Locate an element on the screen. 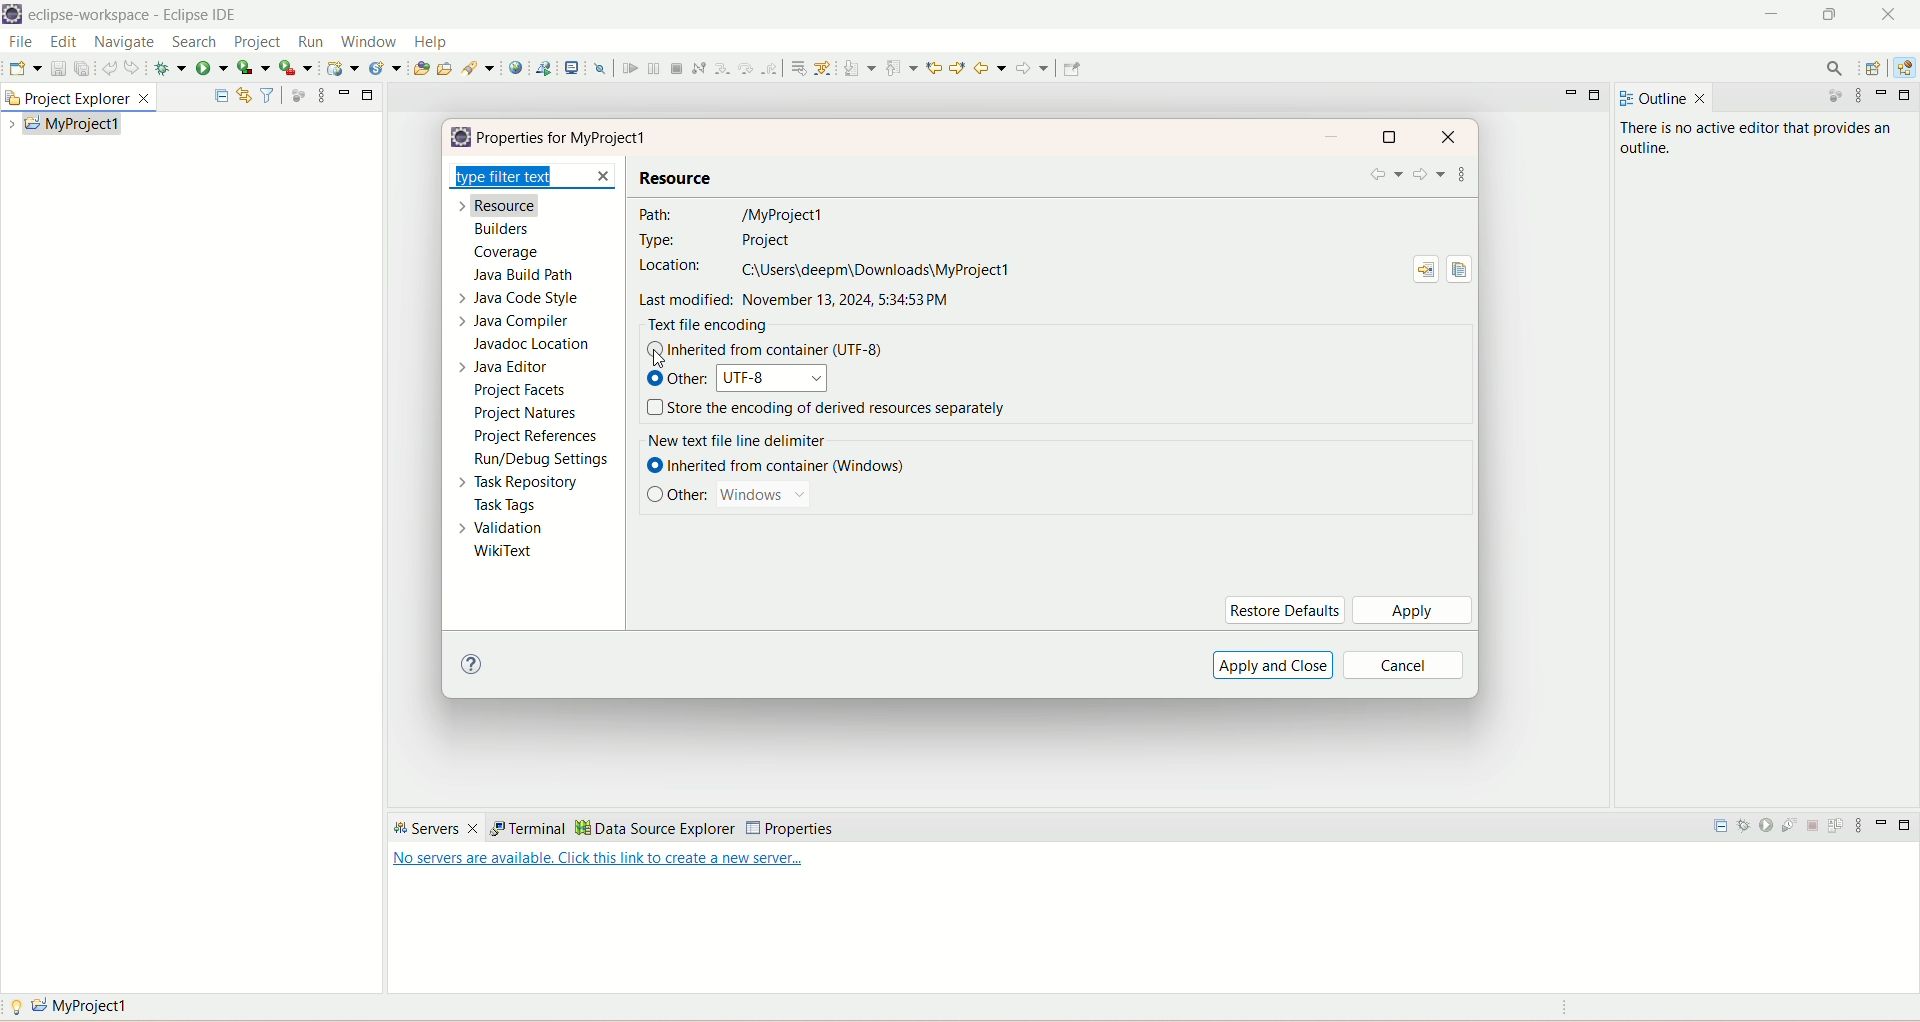  open type is located at coordinates (418, 69).